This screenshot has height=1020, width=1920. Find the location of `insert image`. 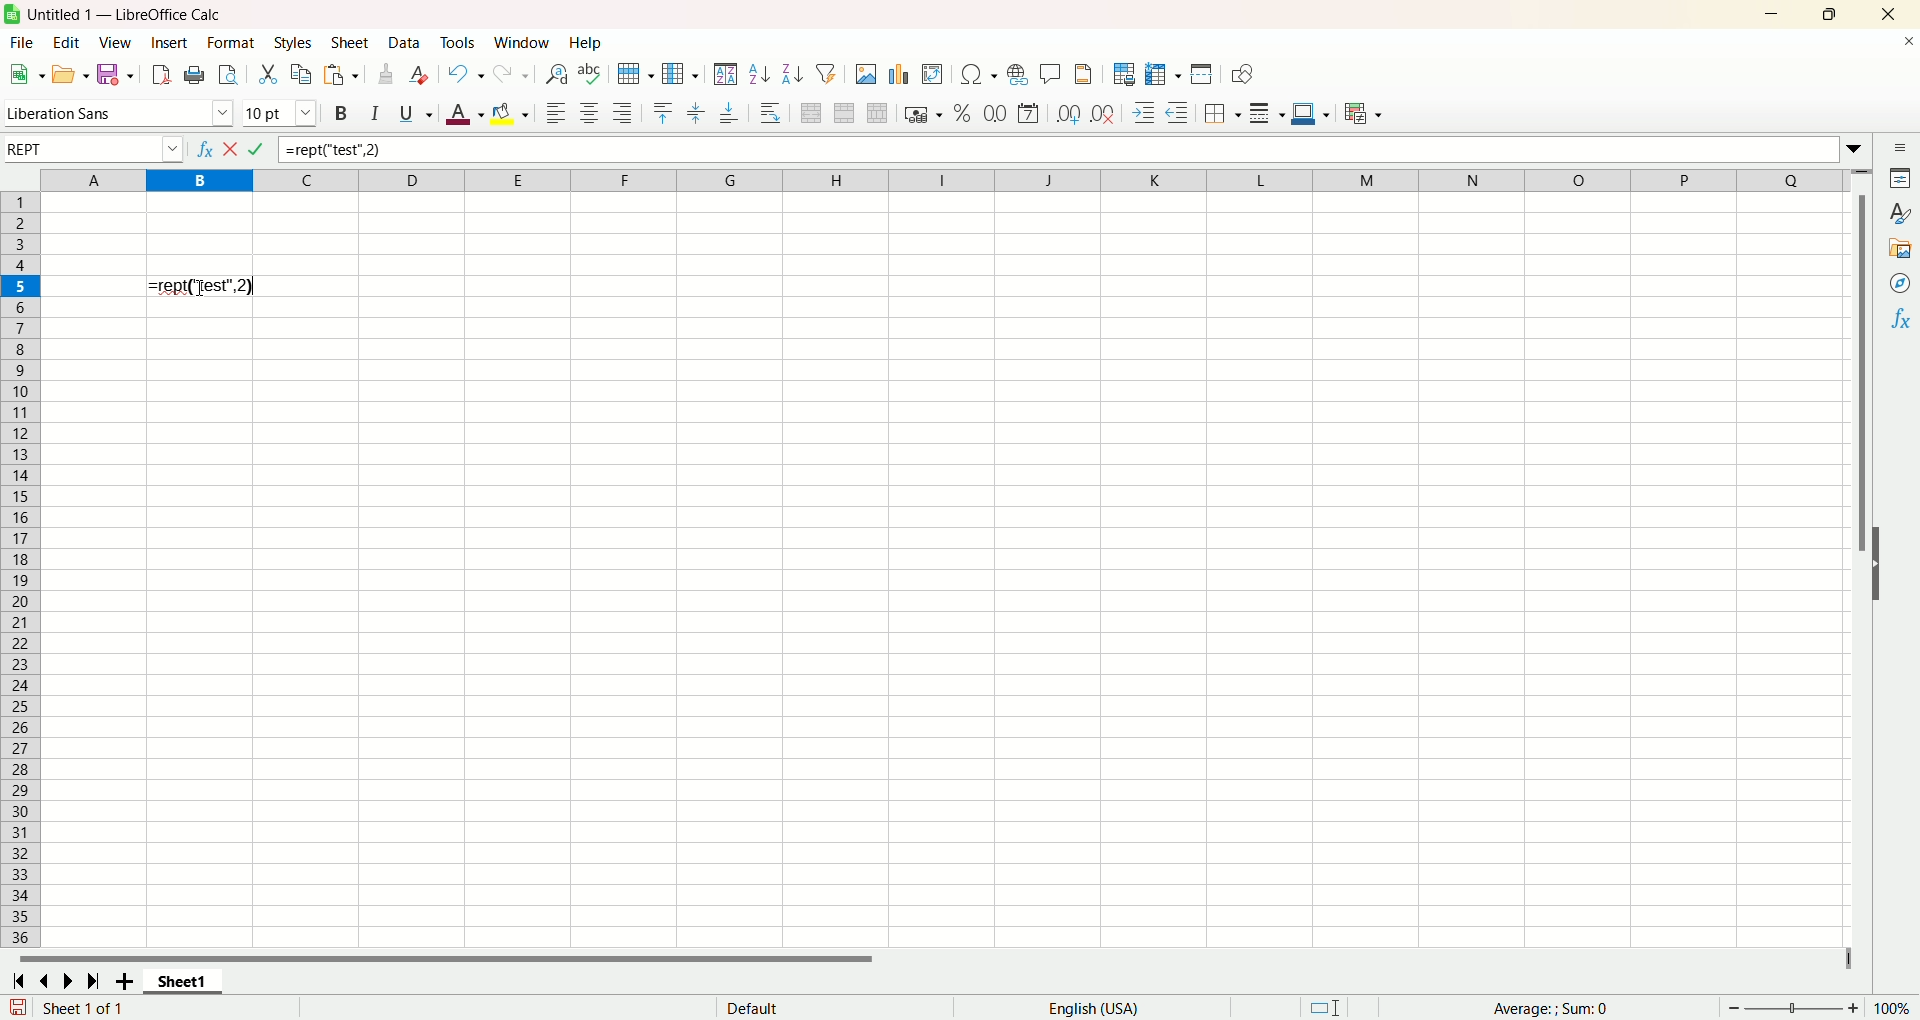

insert image is located at coordinates (867, 72).